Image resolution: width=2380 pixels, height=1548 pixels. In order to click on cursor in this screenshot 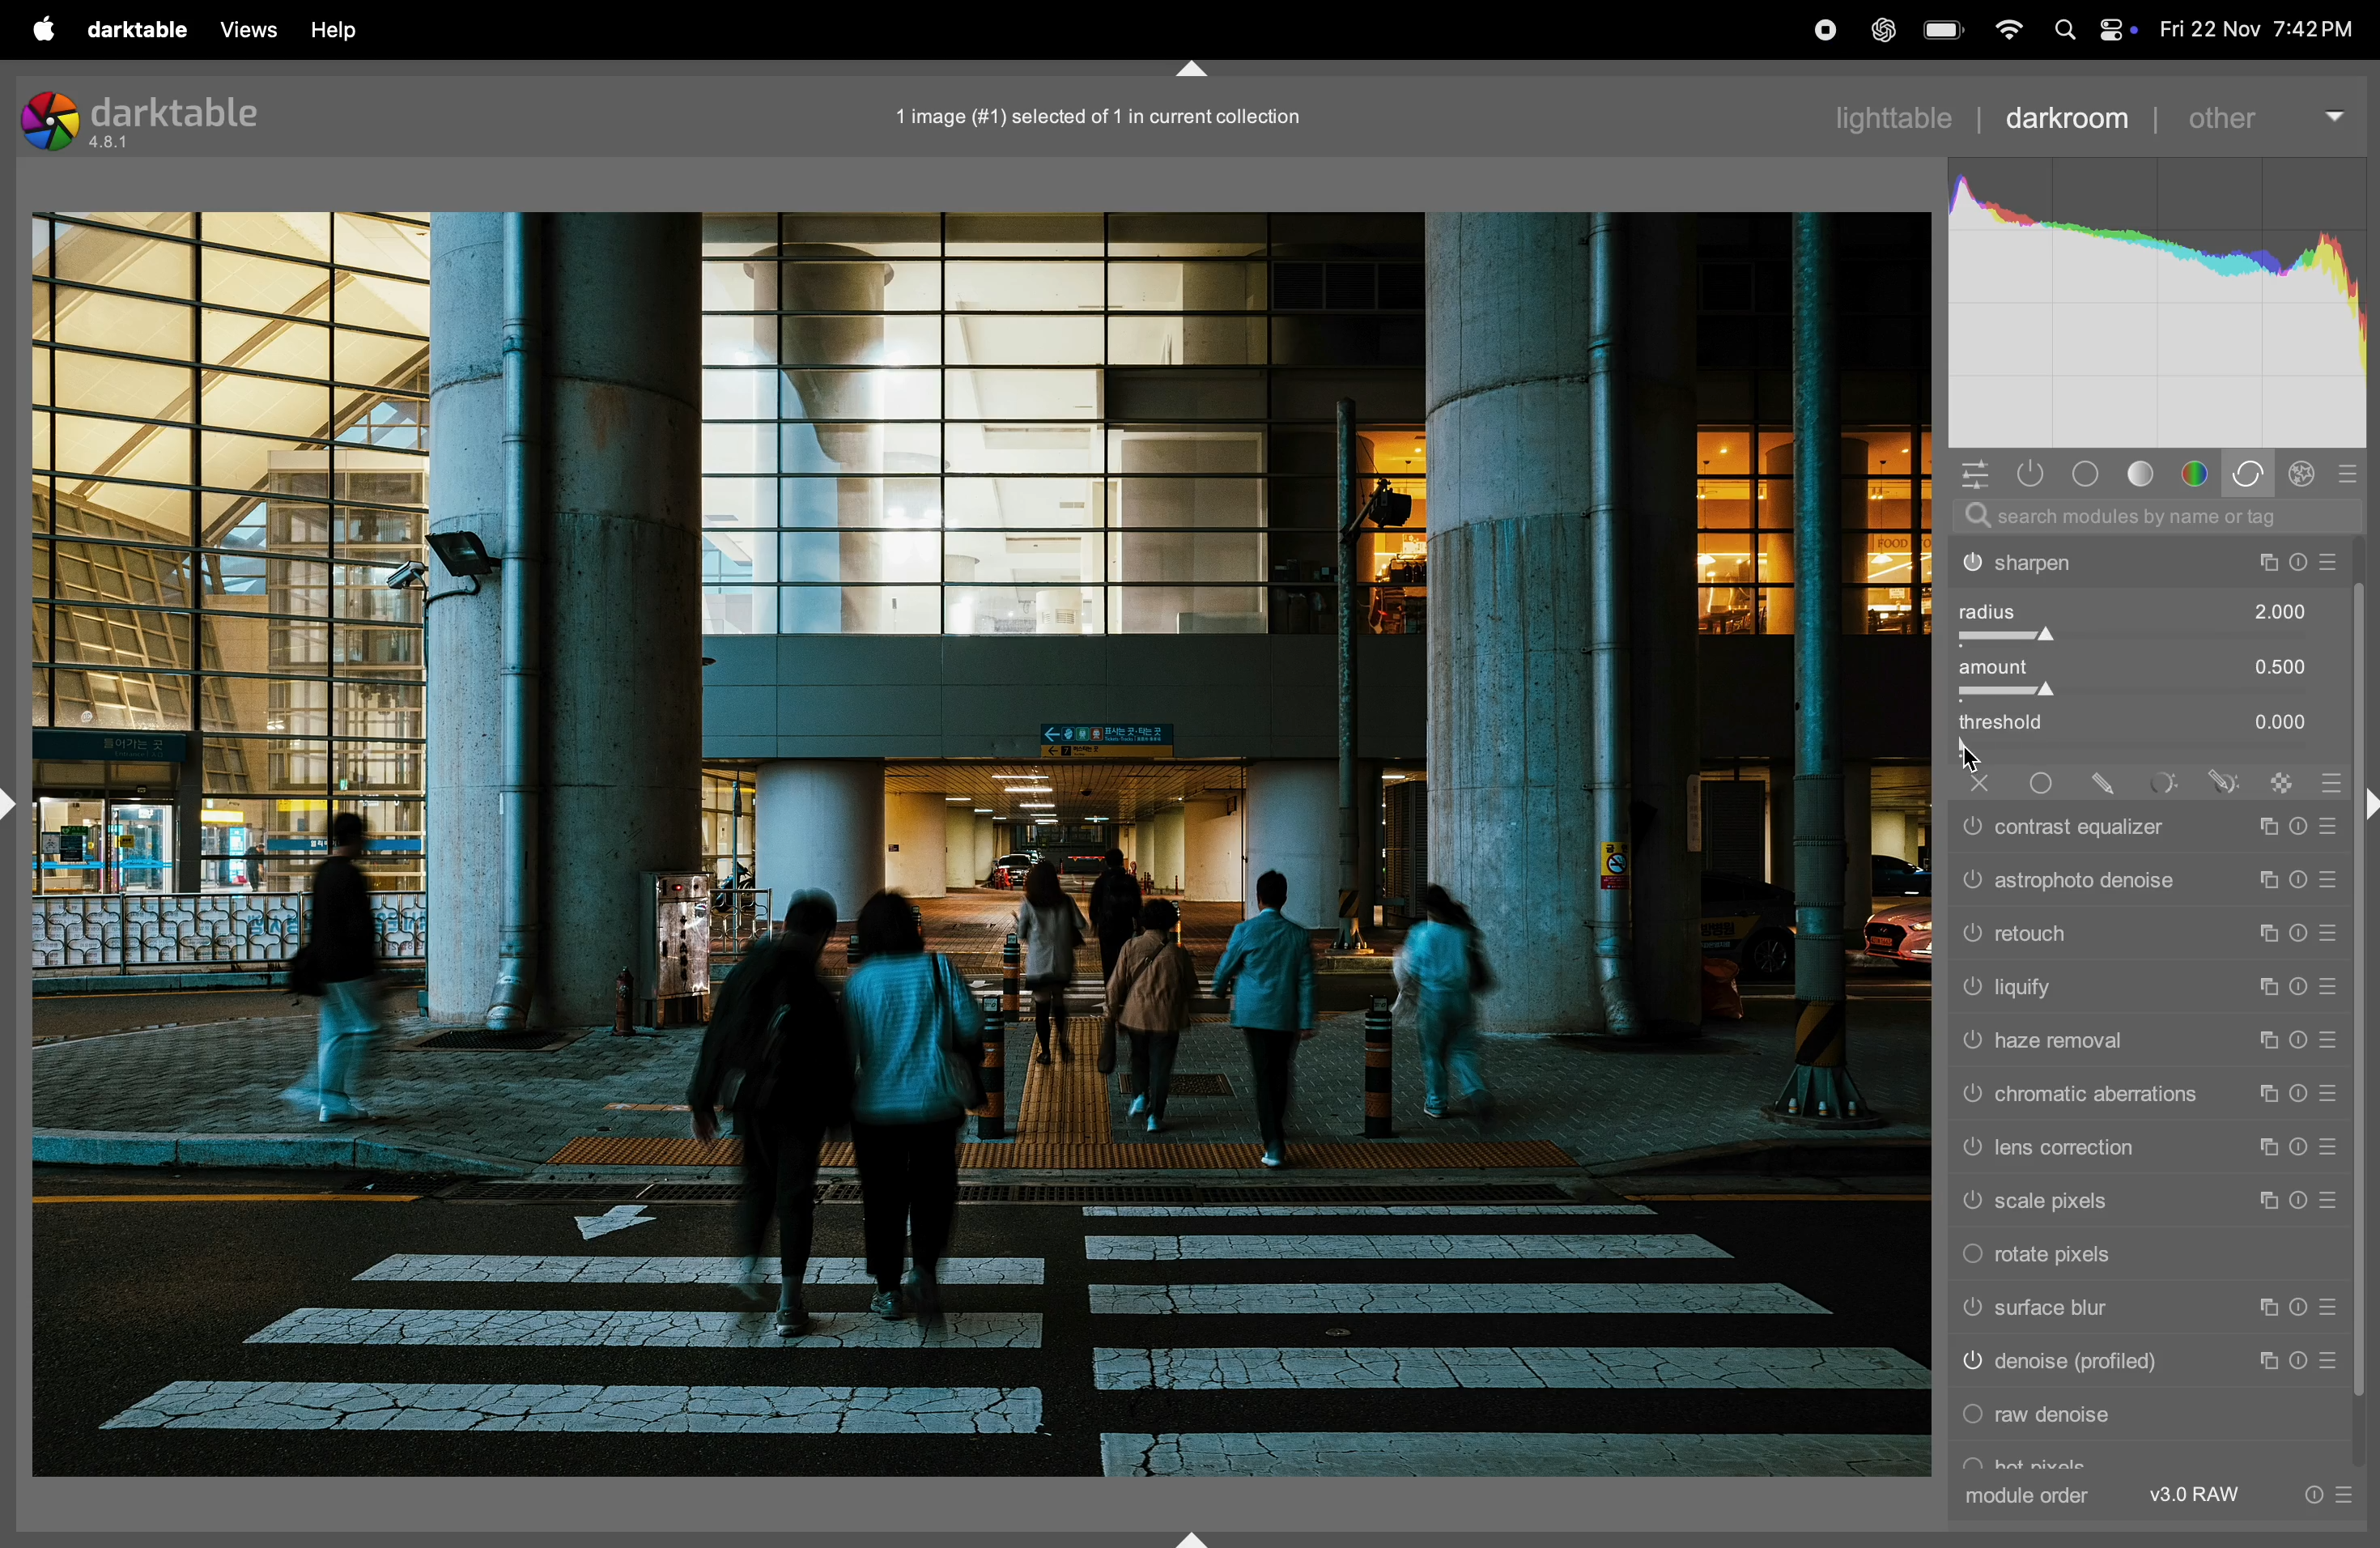, I will do `click(1978, 756)`.